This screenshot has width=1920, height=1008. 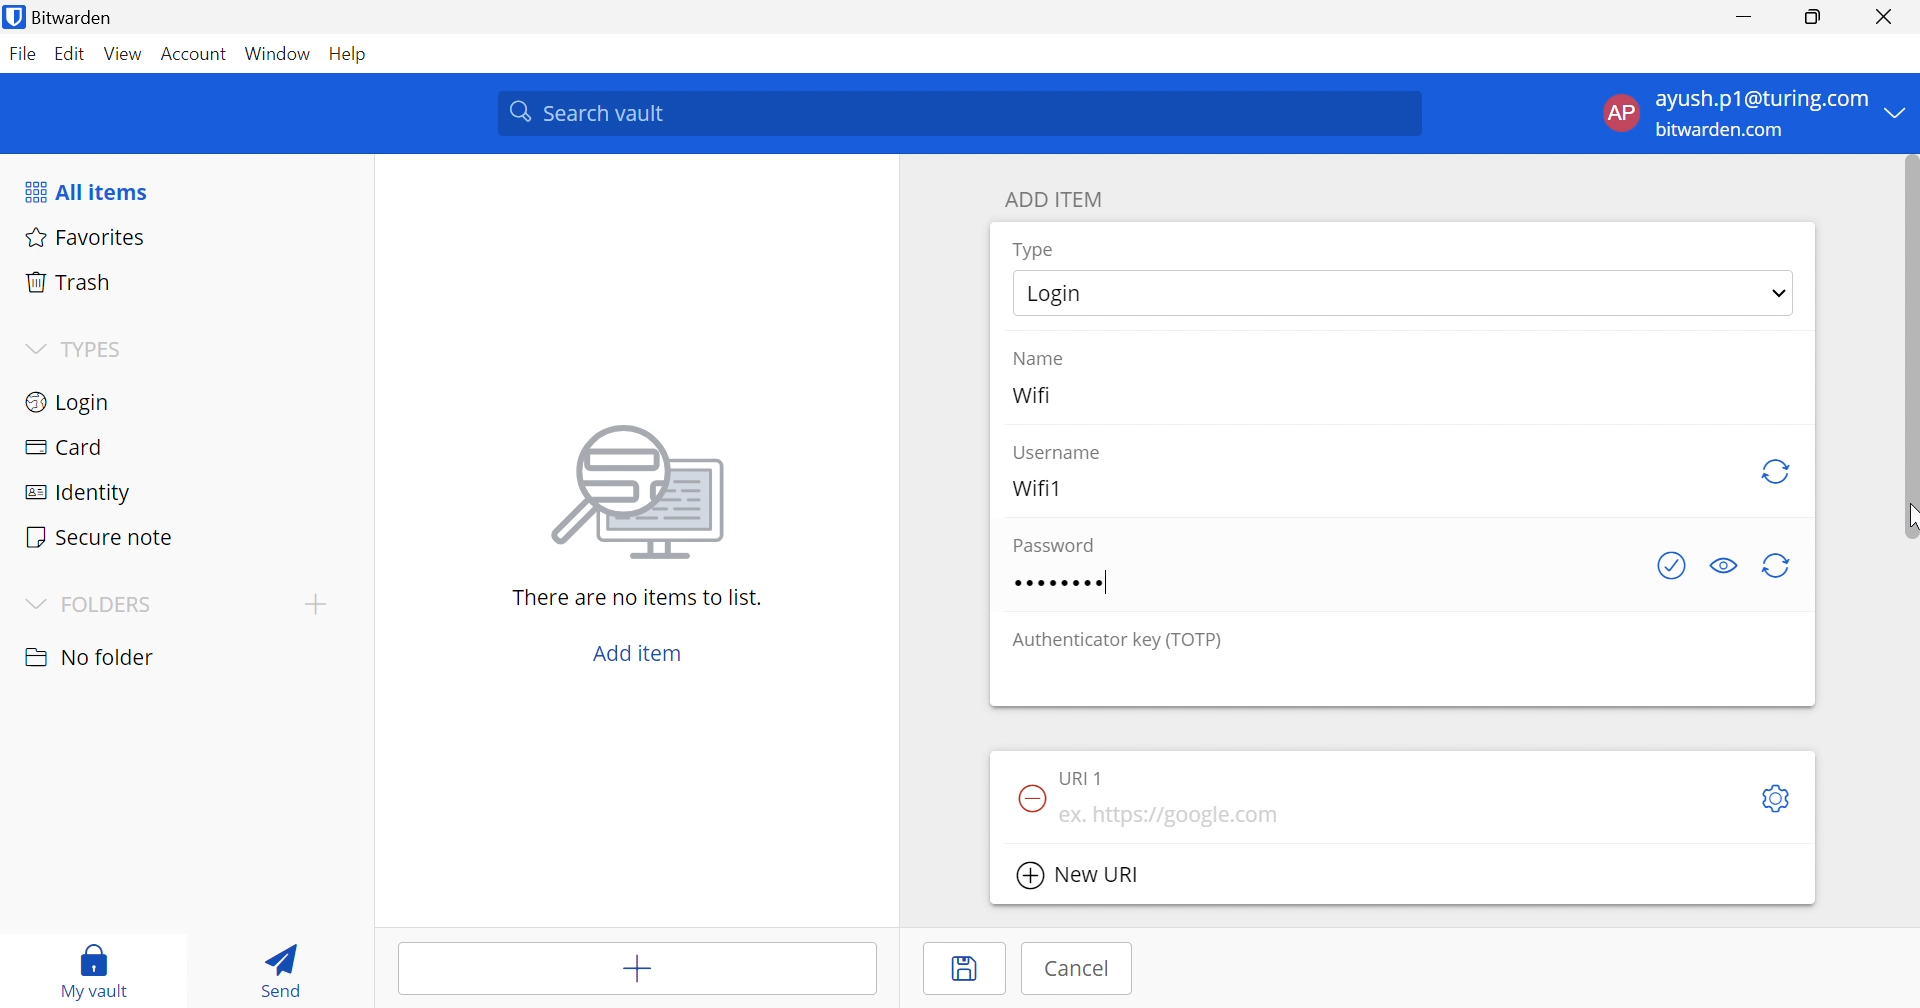 What do you see at coordinates (61, 17) in the screenshot?
I see `Bitwarden` at bounding box center [61, 17].